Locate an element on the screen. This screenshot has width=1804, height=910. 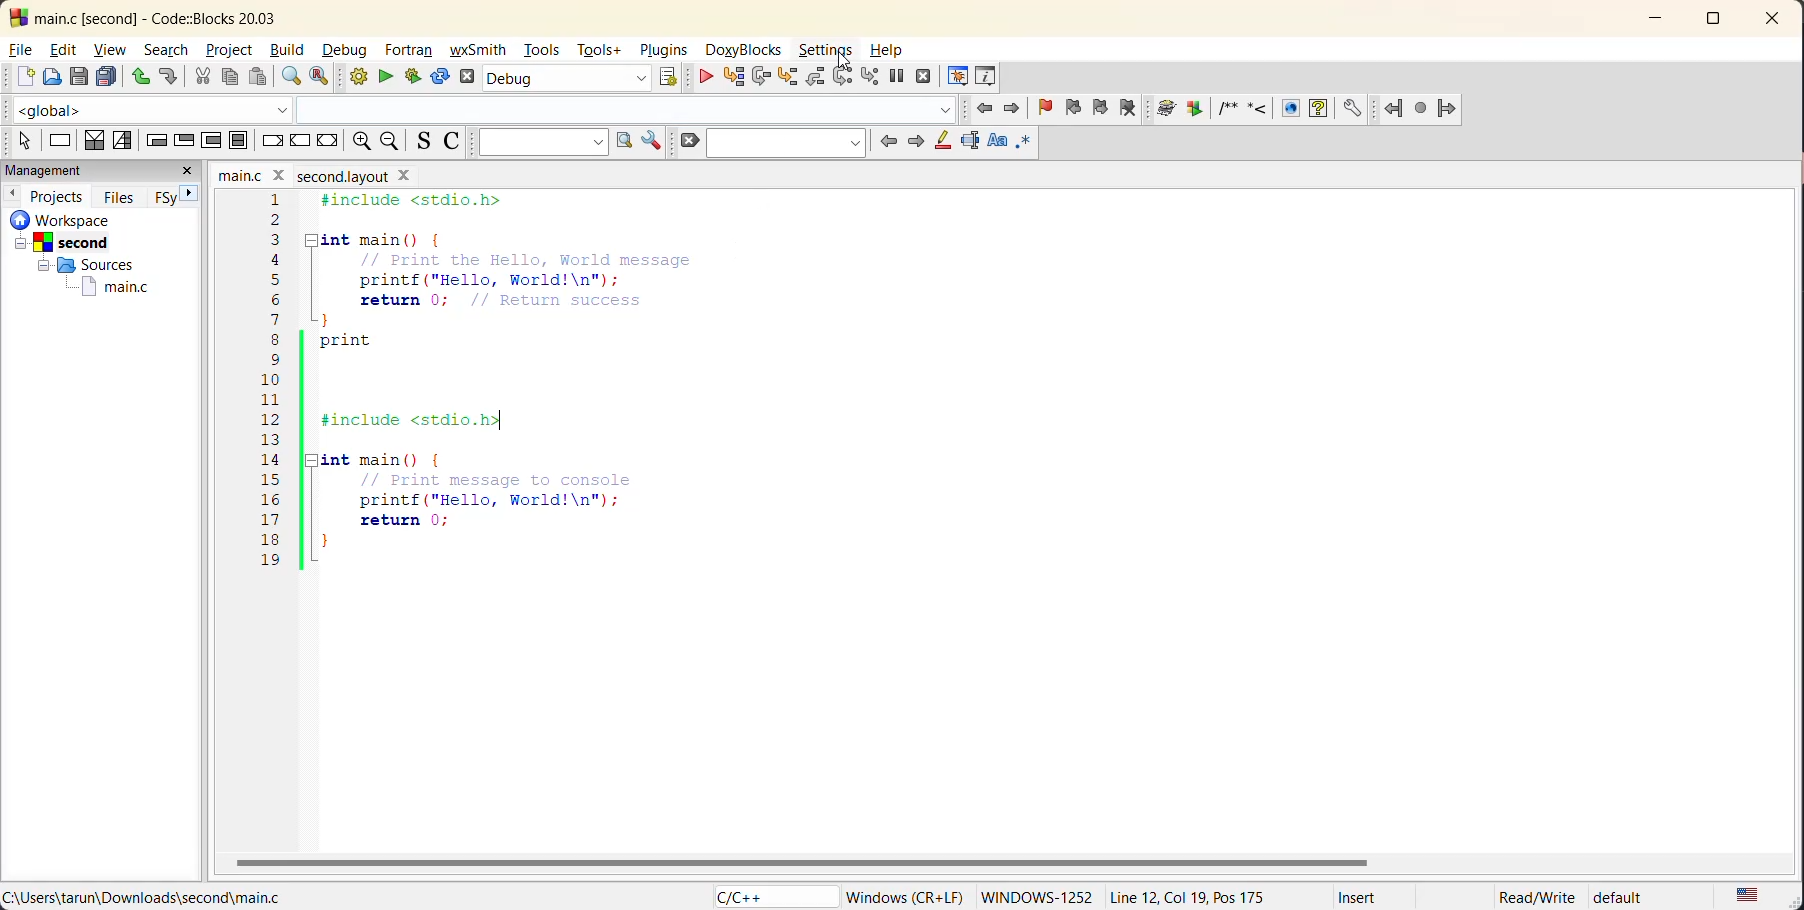
search is located at coordinates (788, 143).